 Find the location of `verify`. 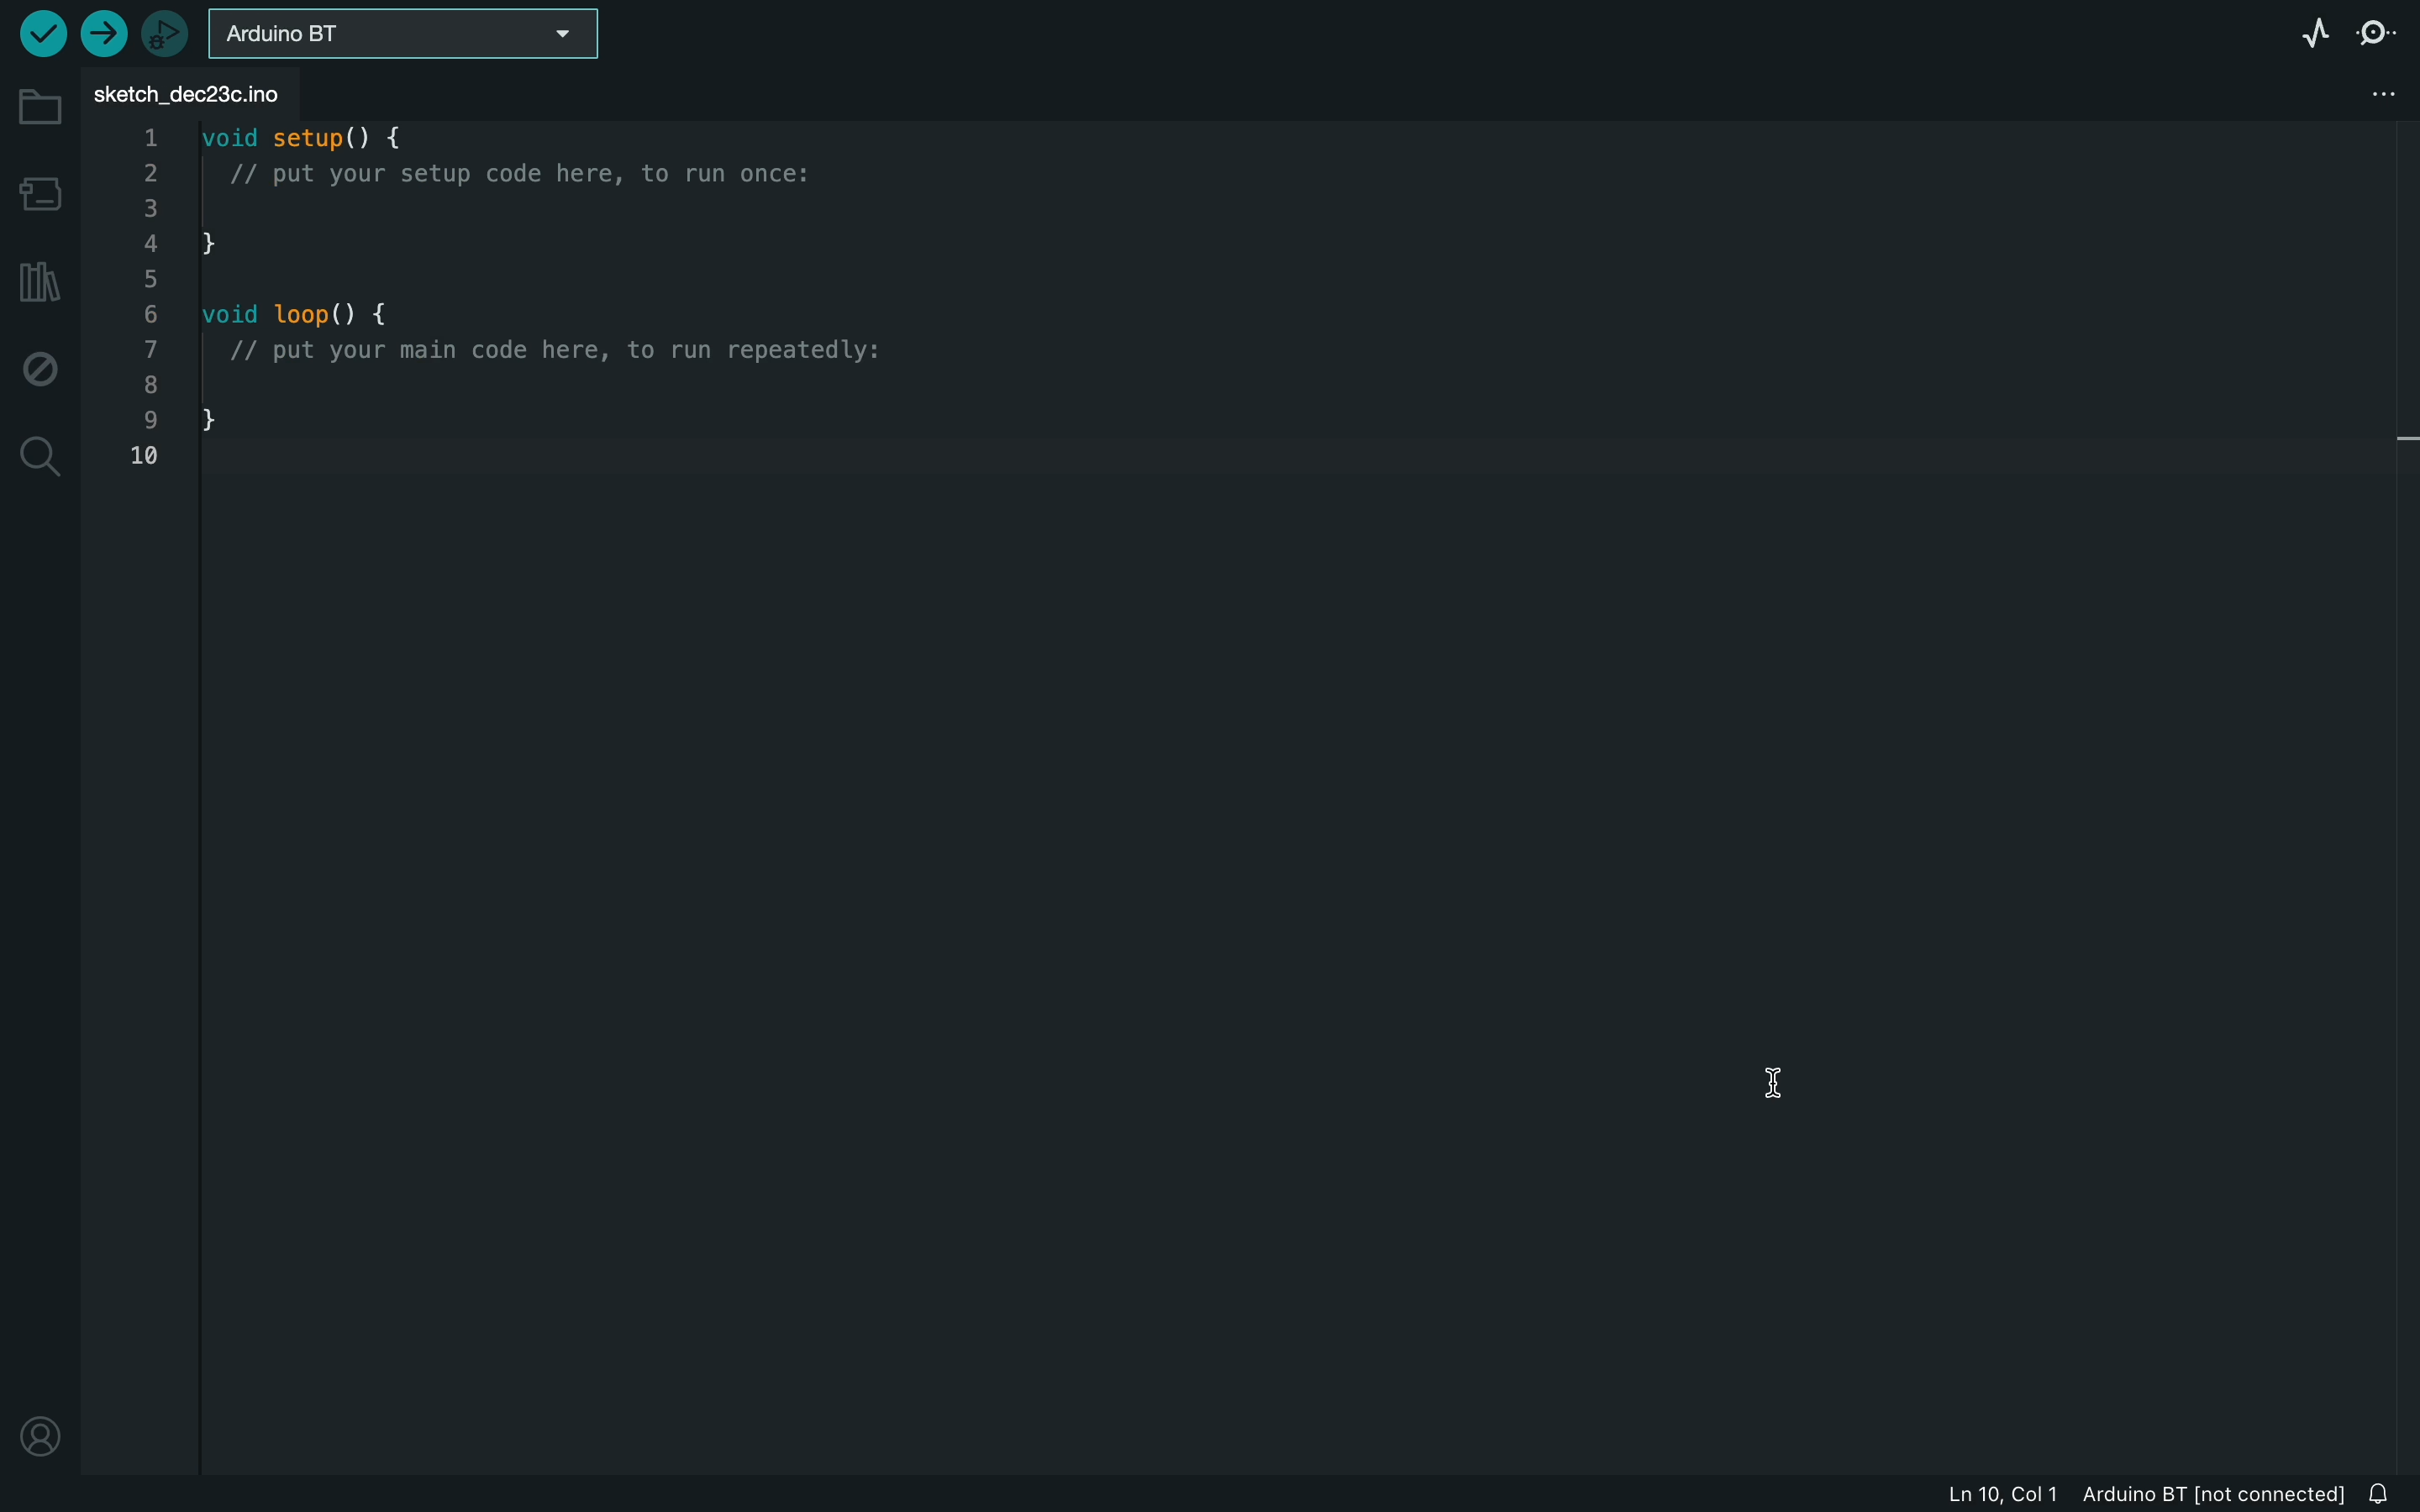

verify is located at coordinates (40, 36).